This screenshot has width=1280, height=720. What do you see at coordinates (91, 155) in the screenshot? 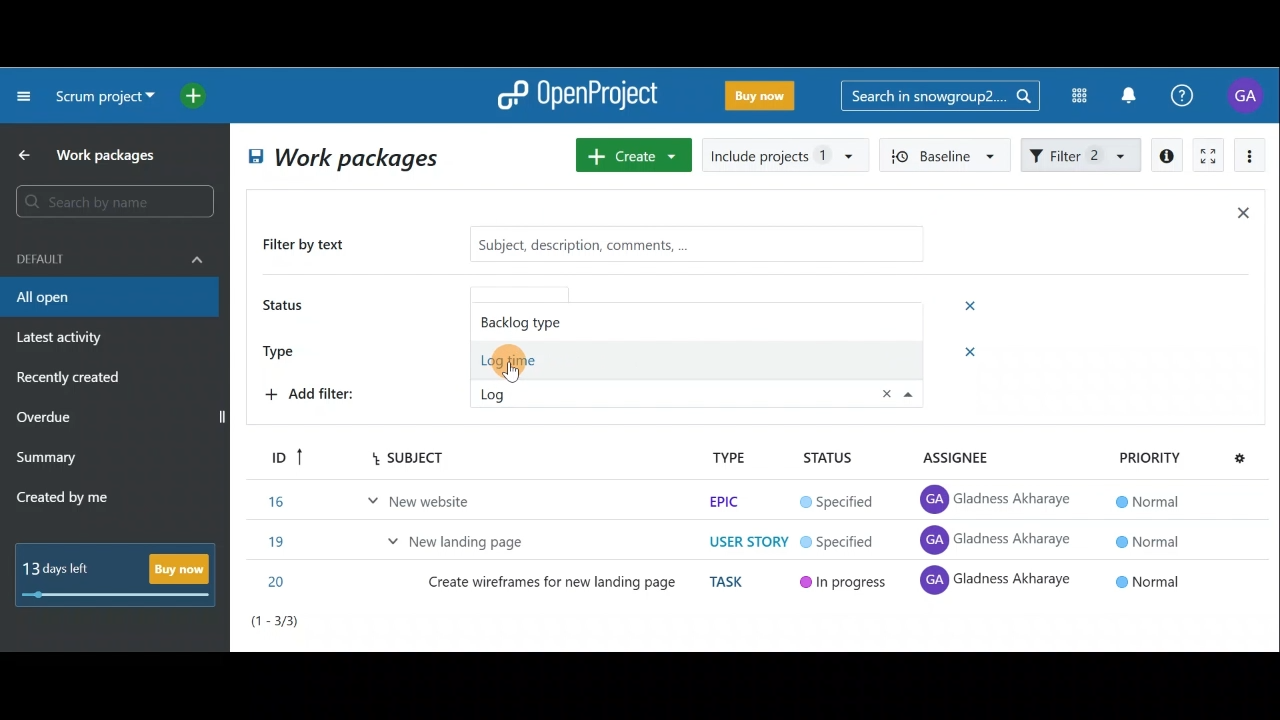
I see `Work packages` at bounding box center [91, 155].